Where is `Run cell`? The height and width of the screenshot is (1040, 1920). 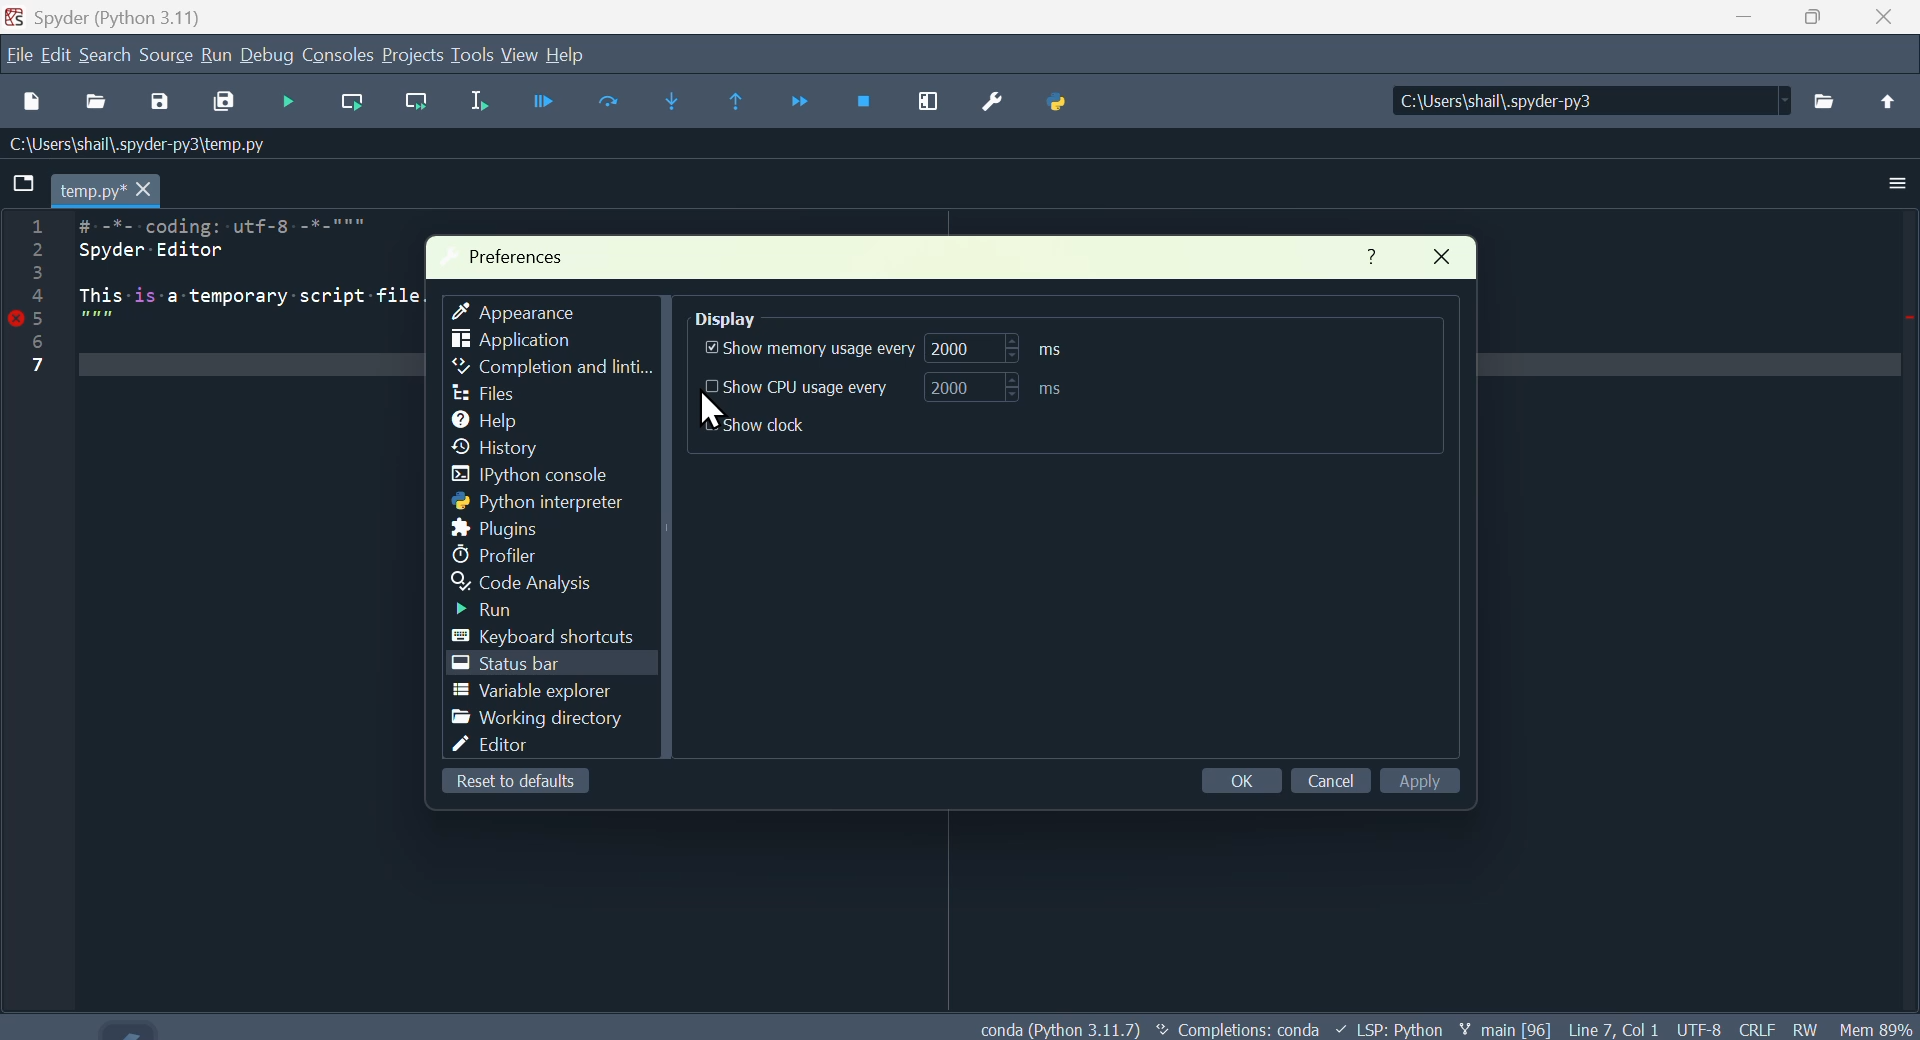
Run cell is located at coordinates (610, 104).